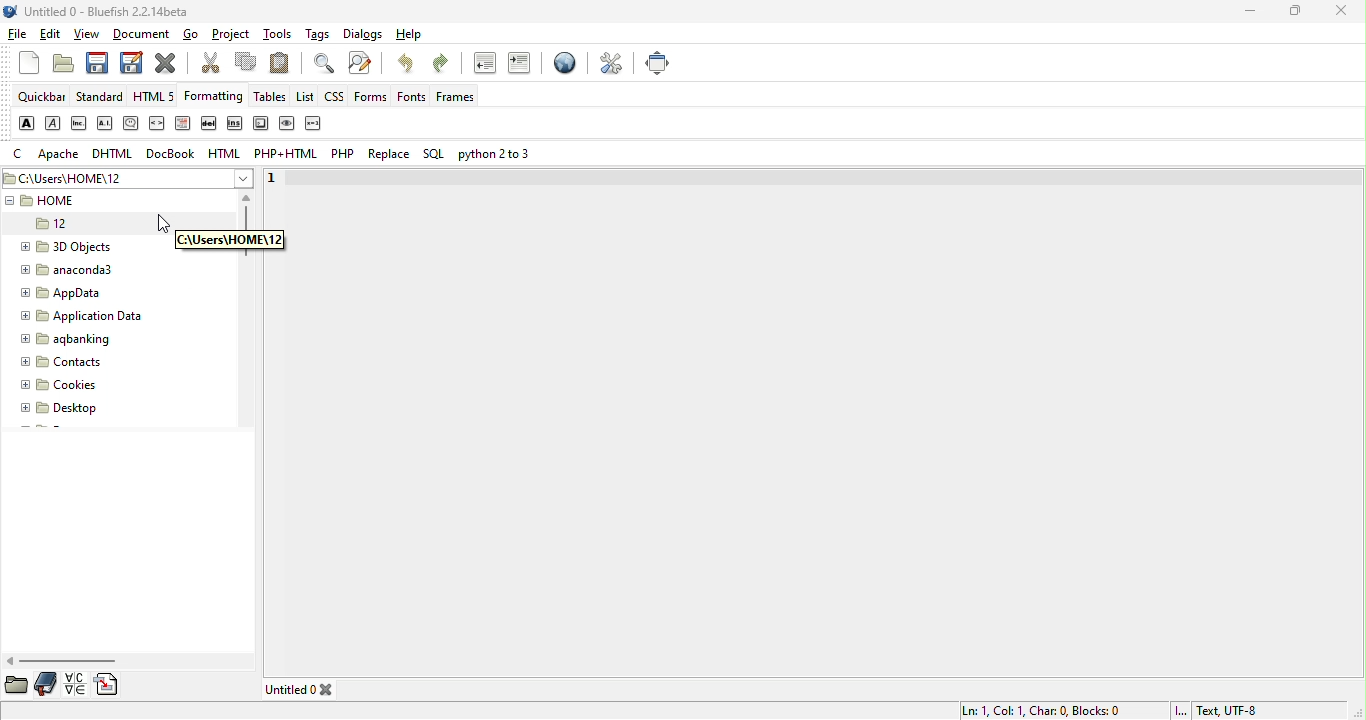 This screenshot has height=720, width=1366. Describe the element at coordinates (237, 126) in the screenshot. I see `insert` at that location.